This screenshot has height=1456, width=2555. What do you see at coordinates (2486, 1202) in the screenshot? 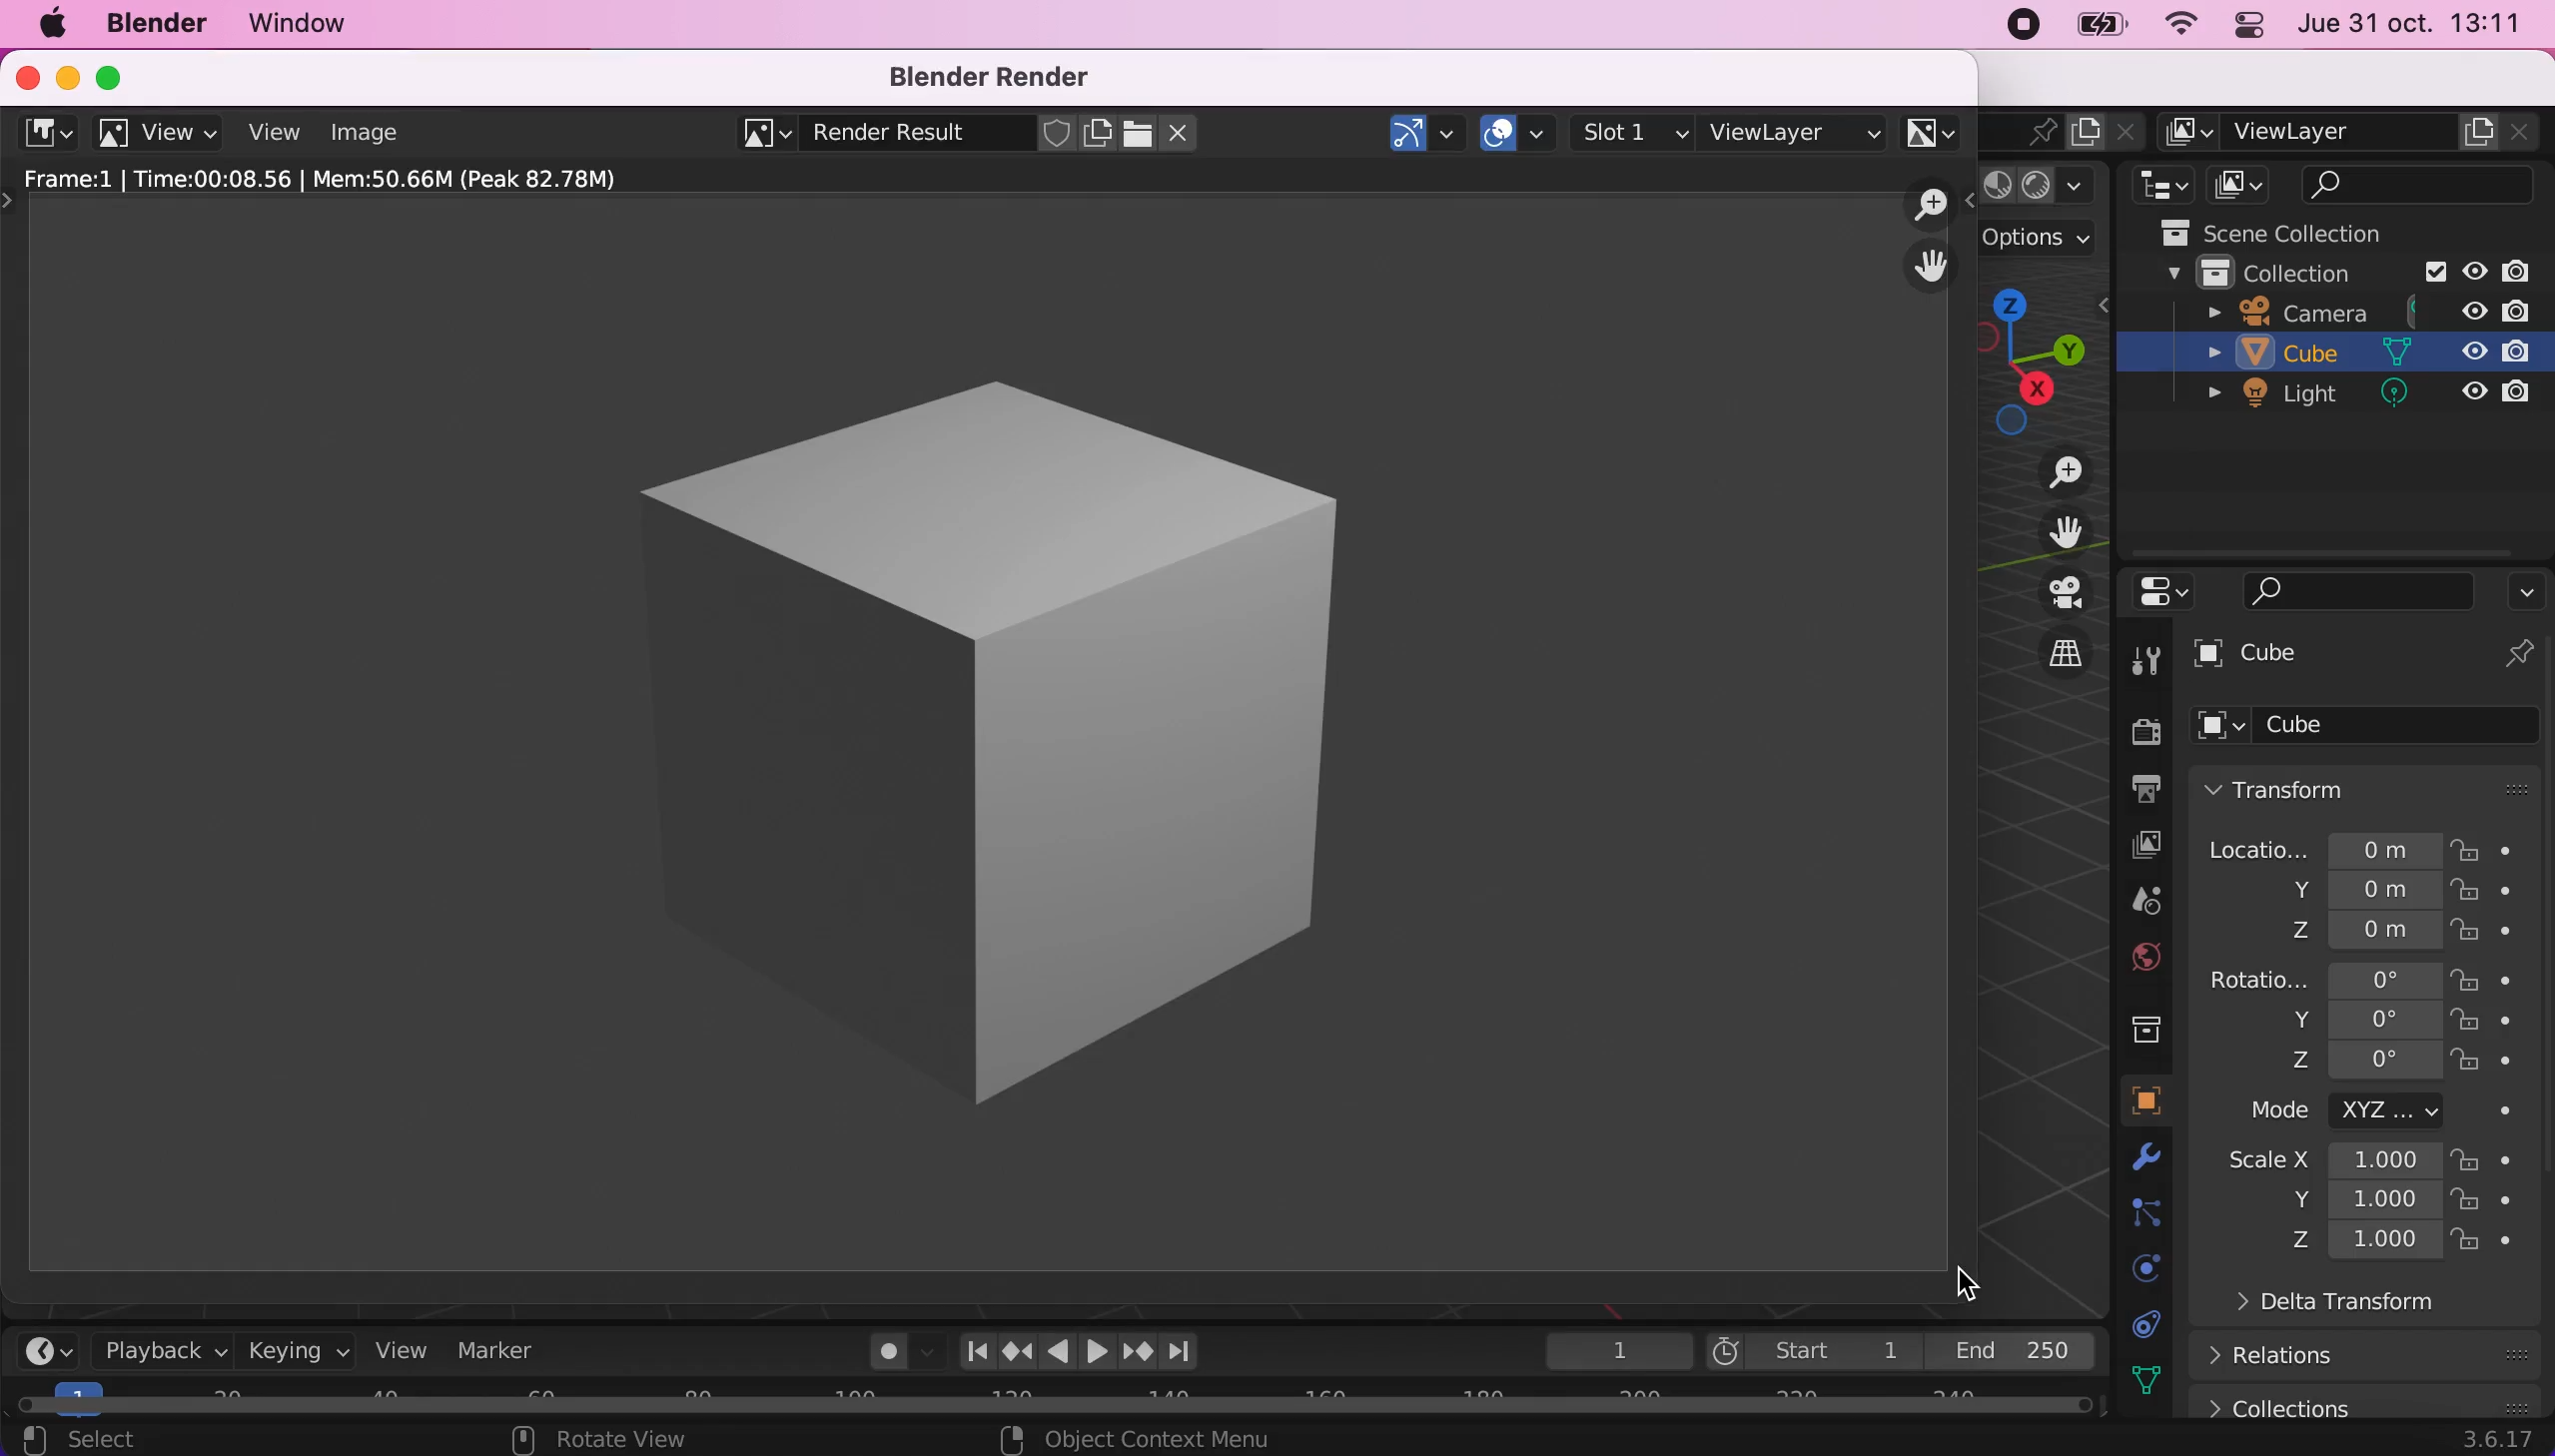
I see `lock` at bounding box center [2486, 1202].